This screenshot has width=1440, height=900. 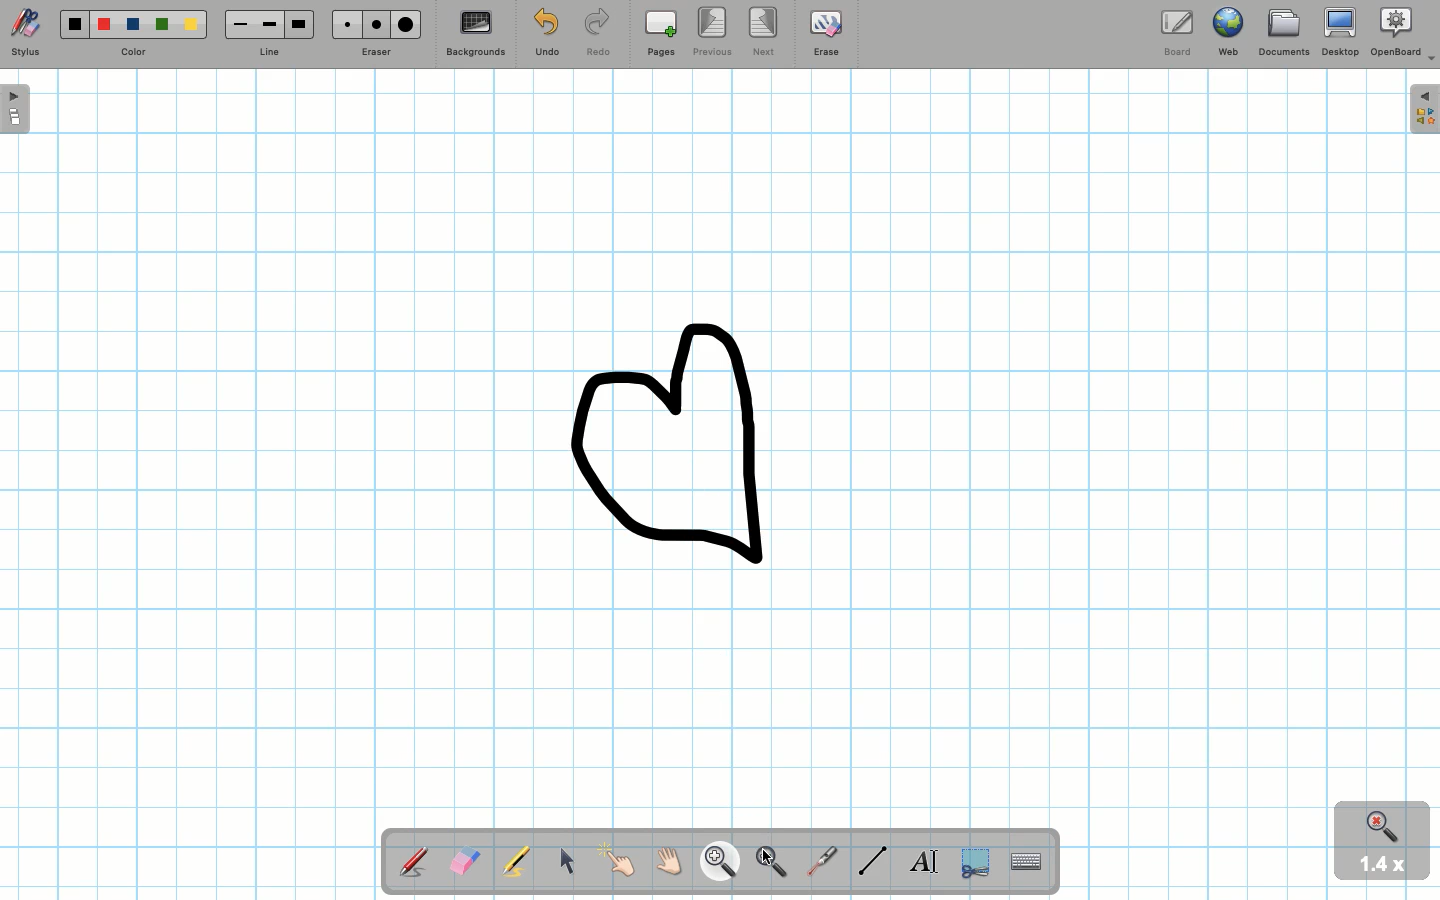 I want to click on Stylus, so click(x=413, y=861).